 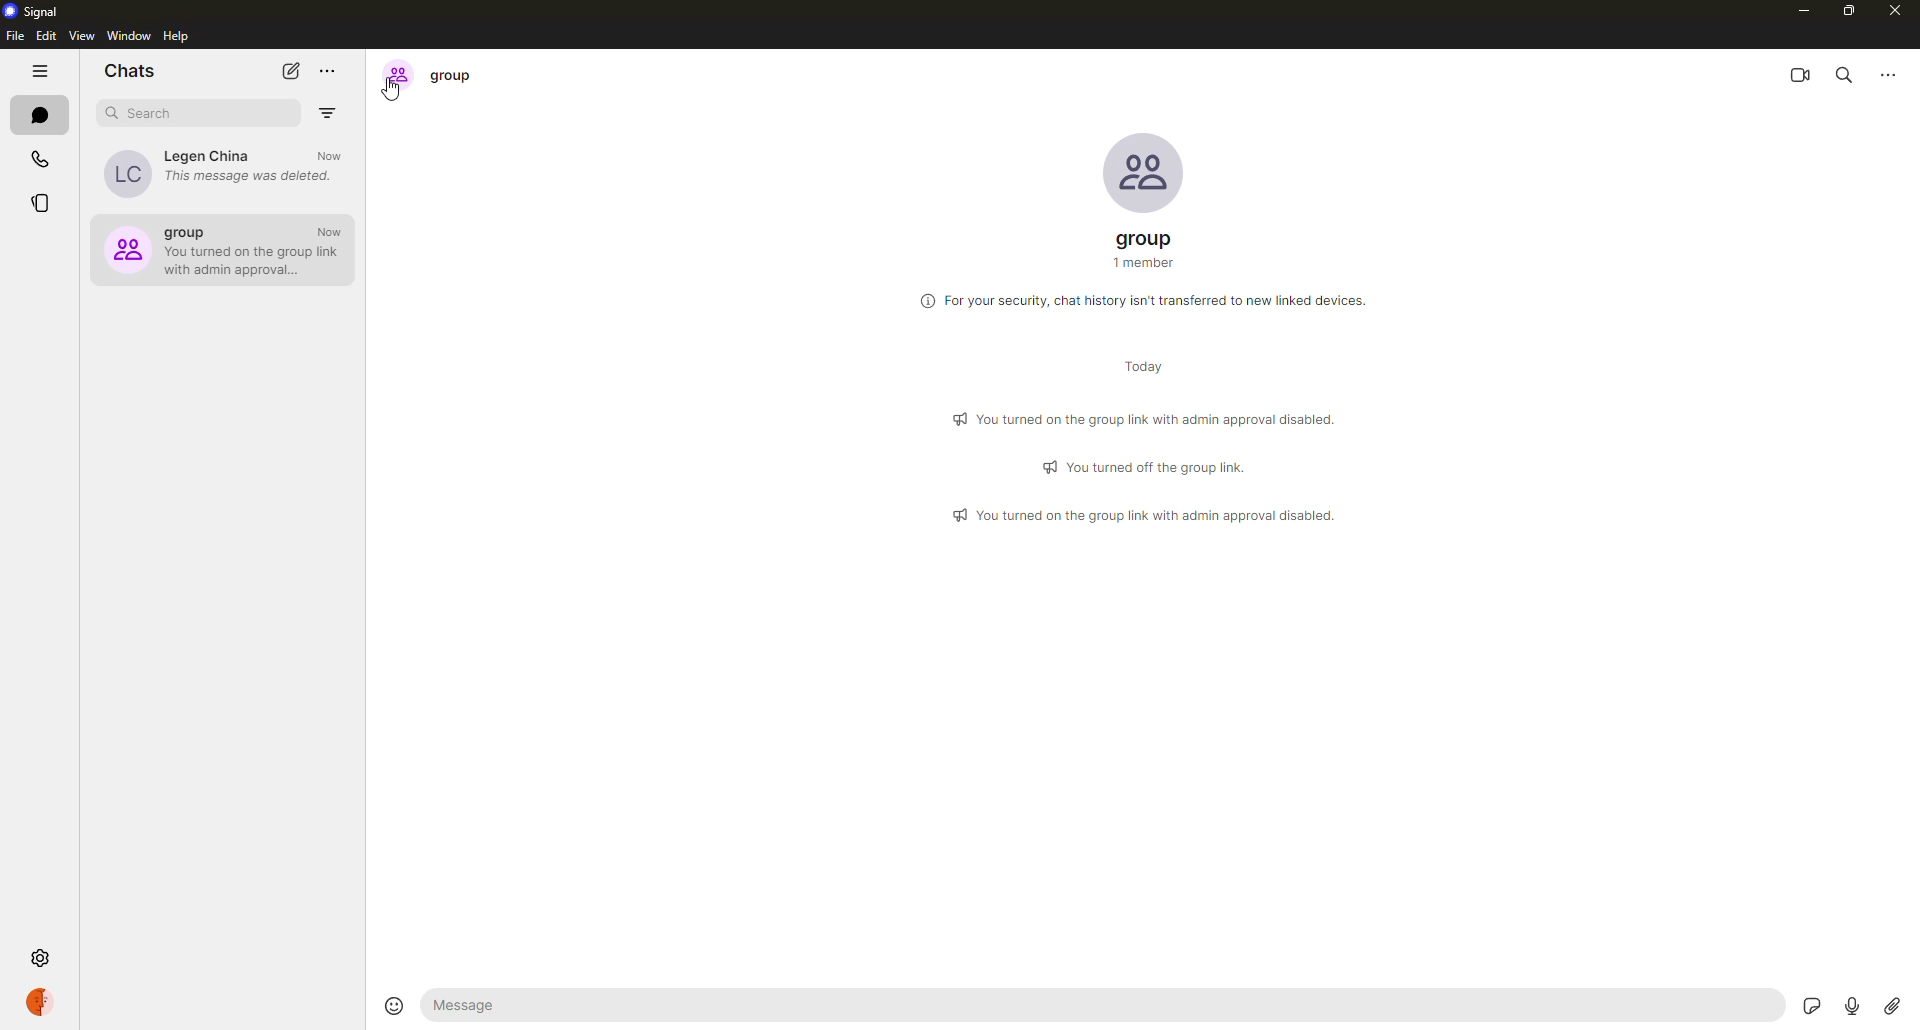 I want to click on more, so click(x=1890, y=77).